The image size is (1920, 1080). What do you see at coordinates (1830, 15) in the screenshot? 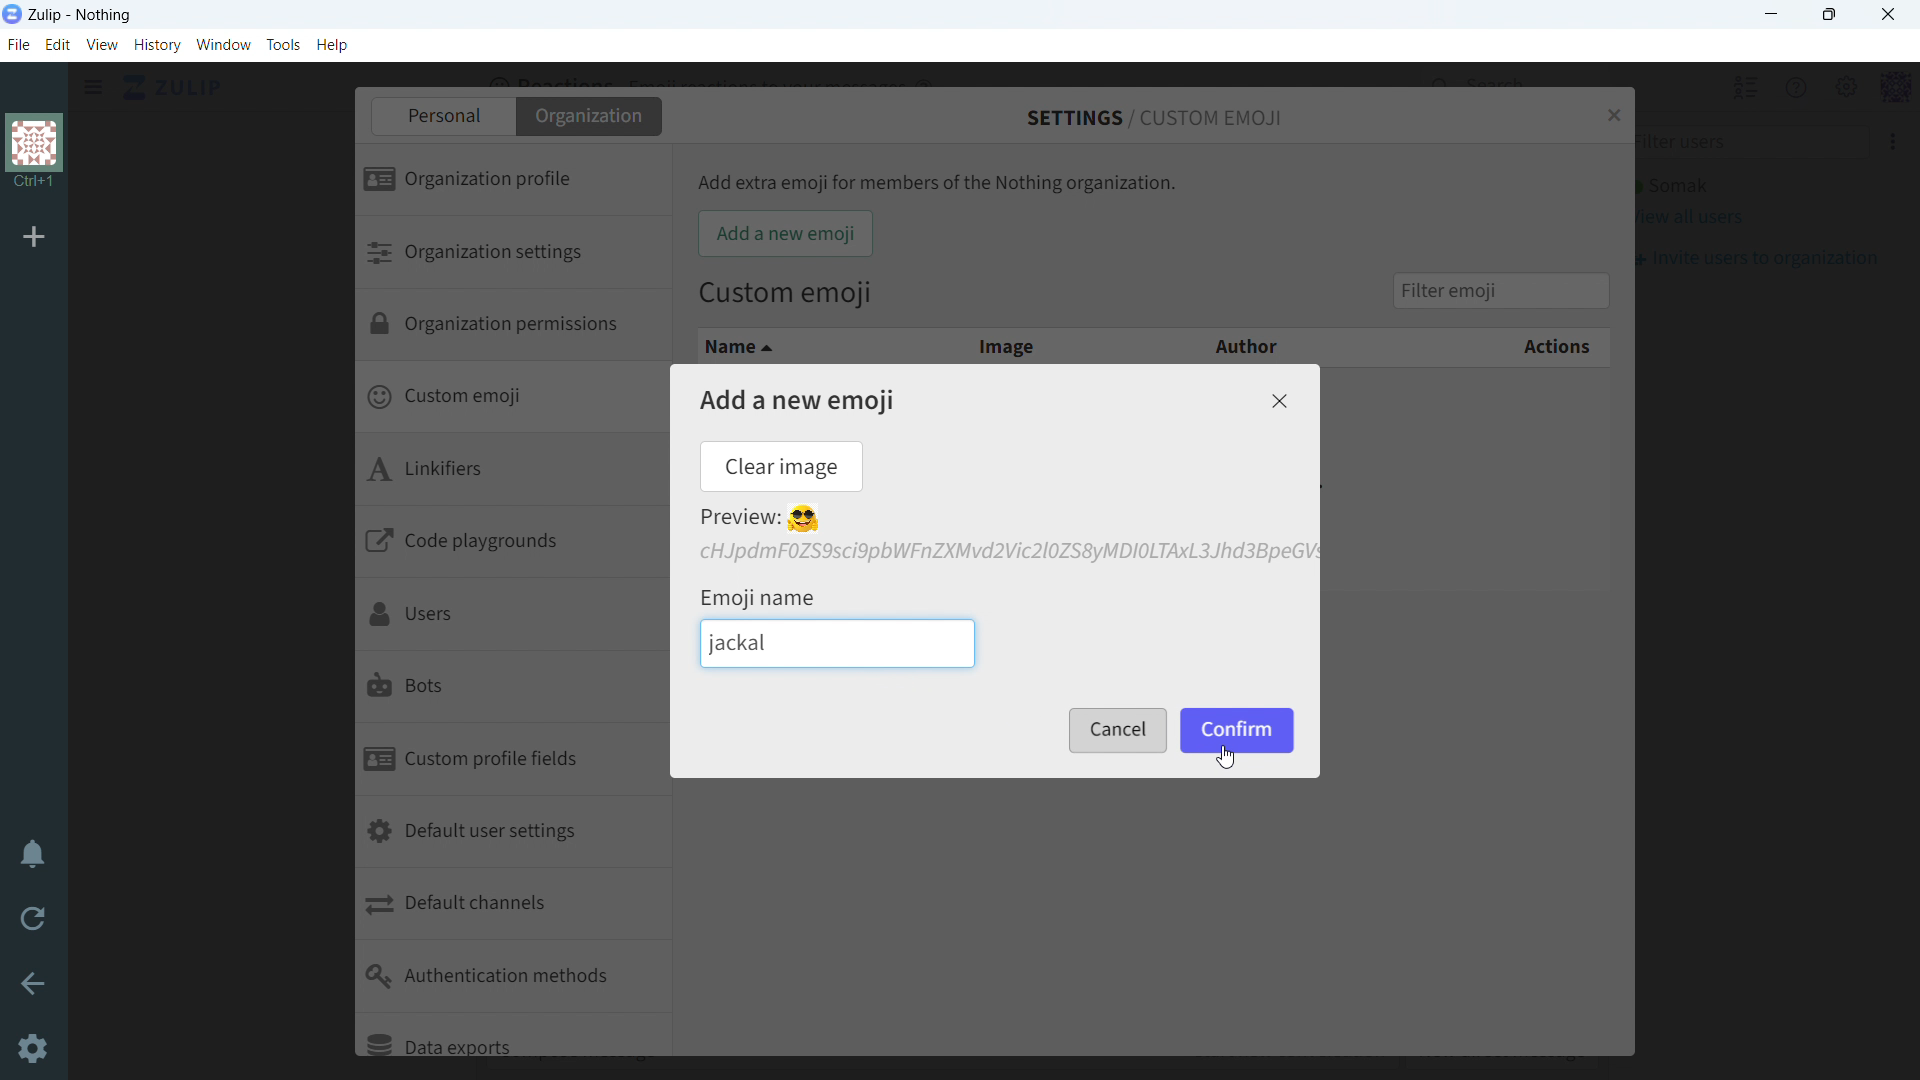
I see `maximize` at bounding box center [1830, 15].